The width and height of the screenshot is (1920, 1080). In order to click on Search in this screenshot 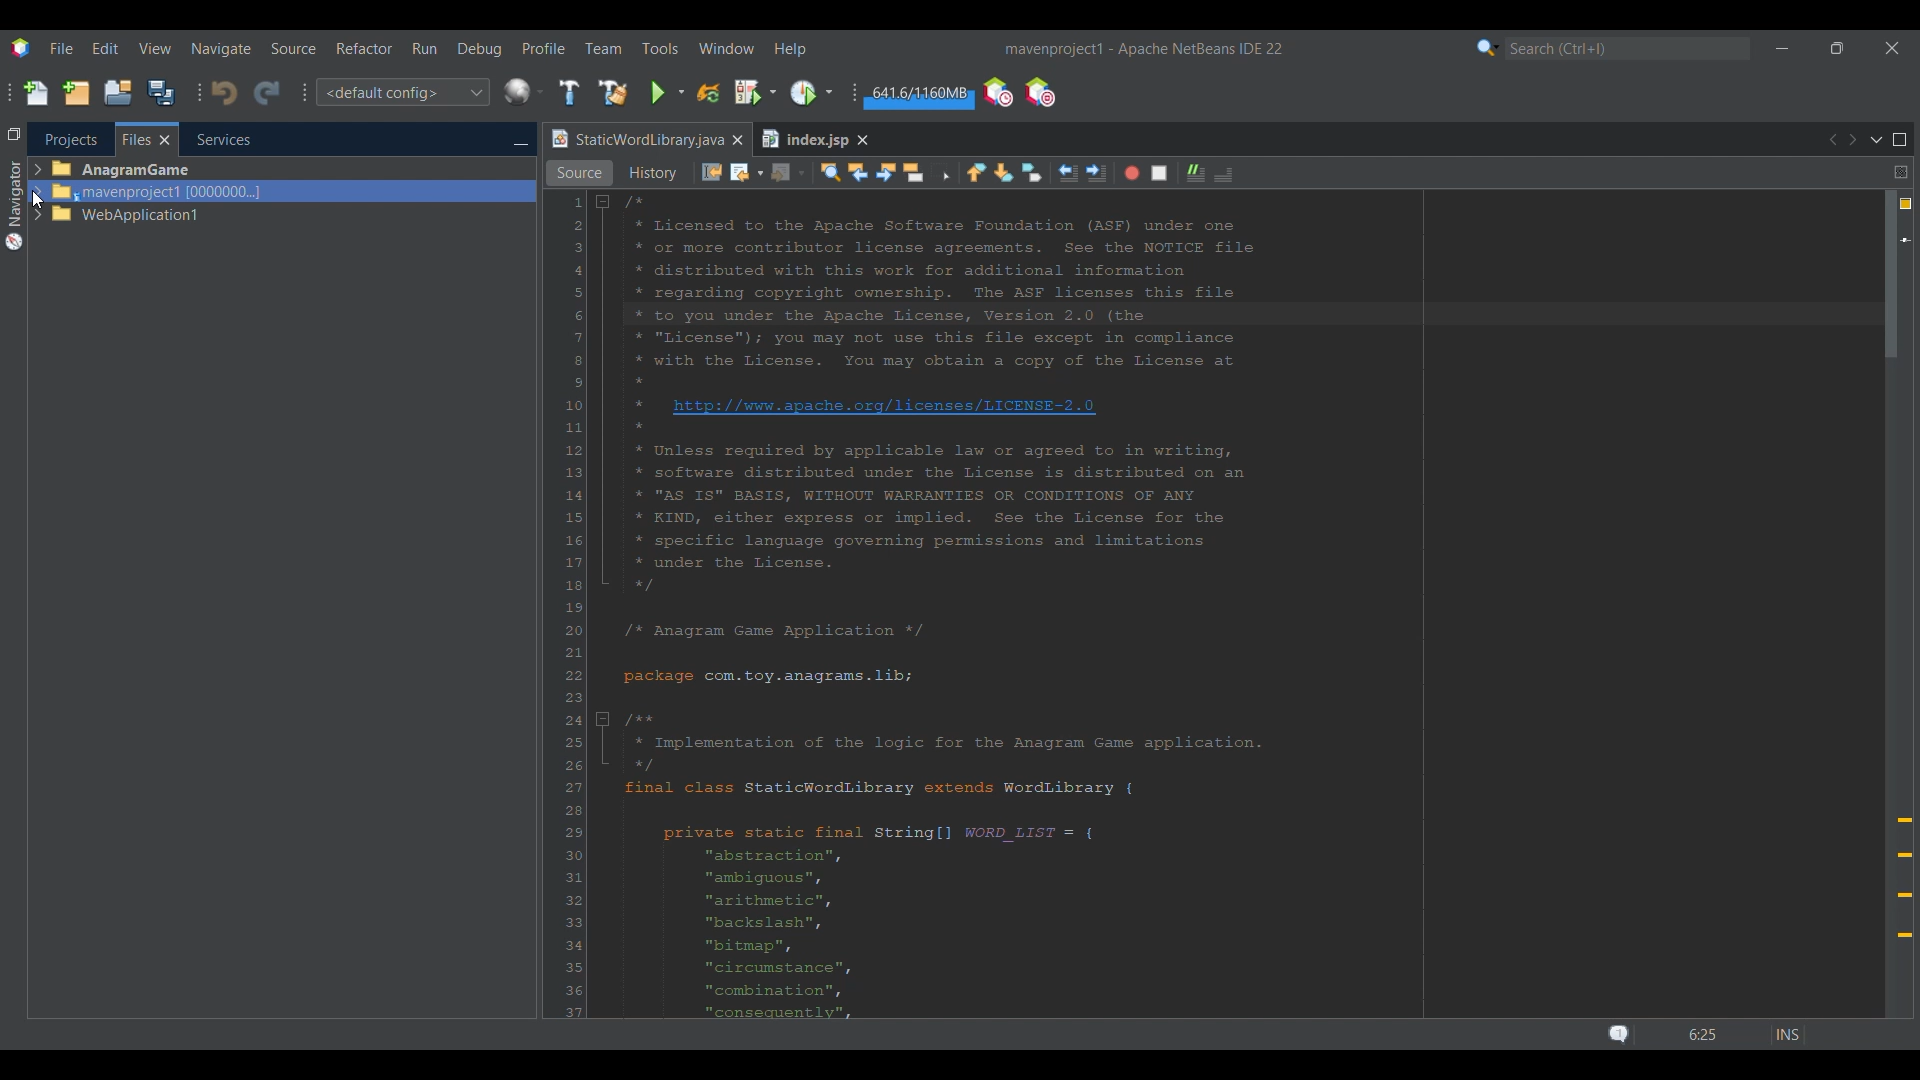, I will do `click(1628, 49)`.